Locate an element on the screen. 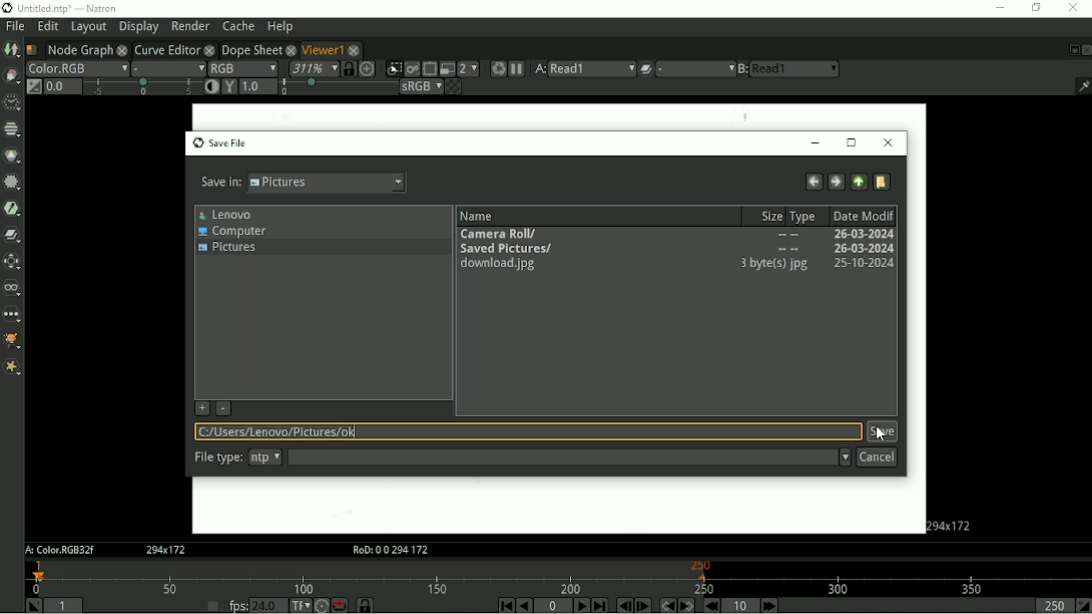 This screenshot has height=614, width=1092. Size is located at coordinates (766, 217).